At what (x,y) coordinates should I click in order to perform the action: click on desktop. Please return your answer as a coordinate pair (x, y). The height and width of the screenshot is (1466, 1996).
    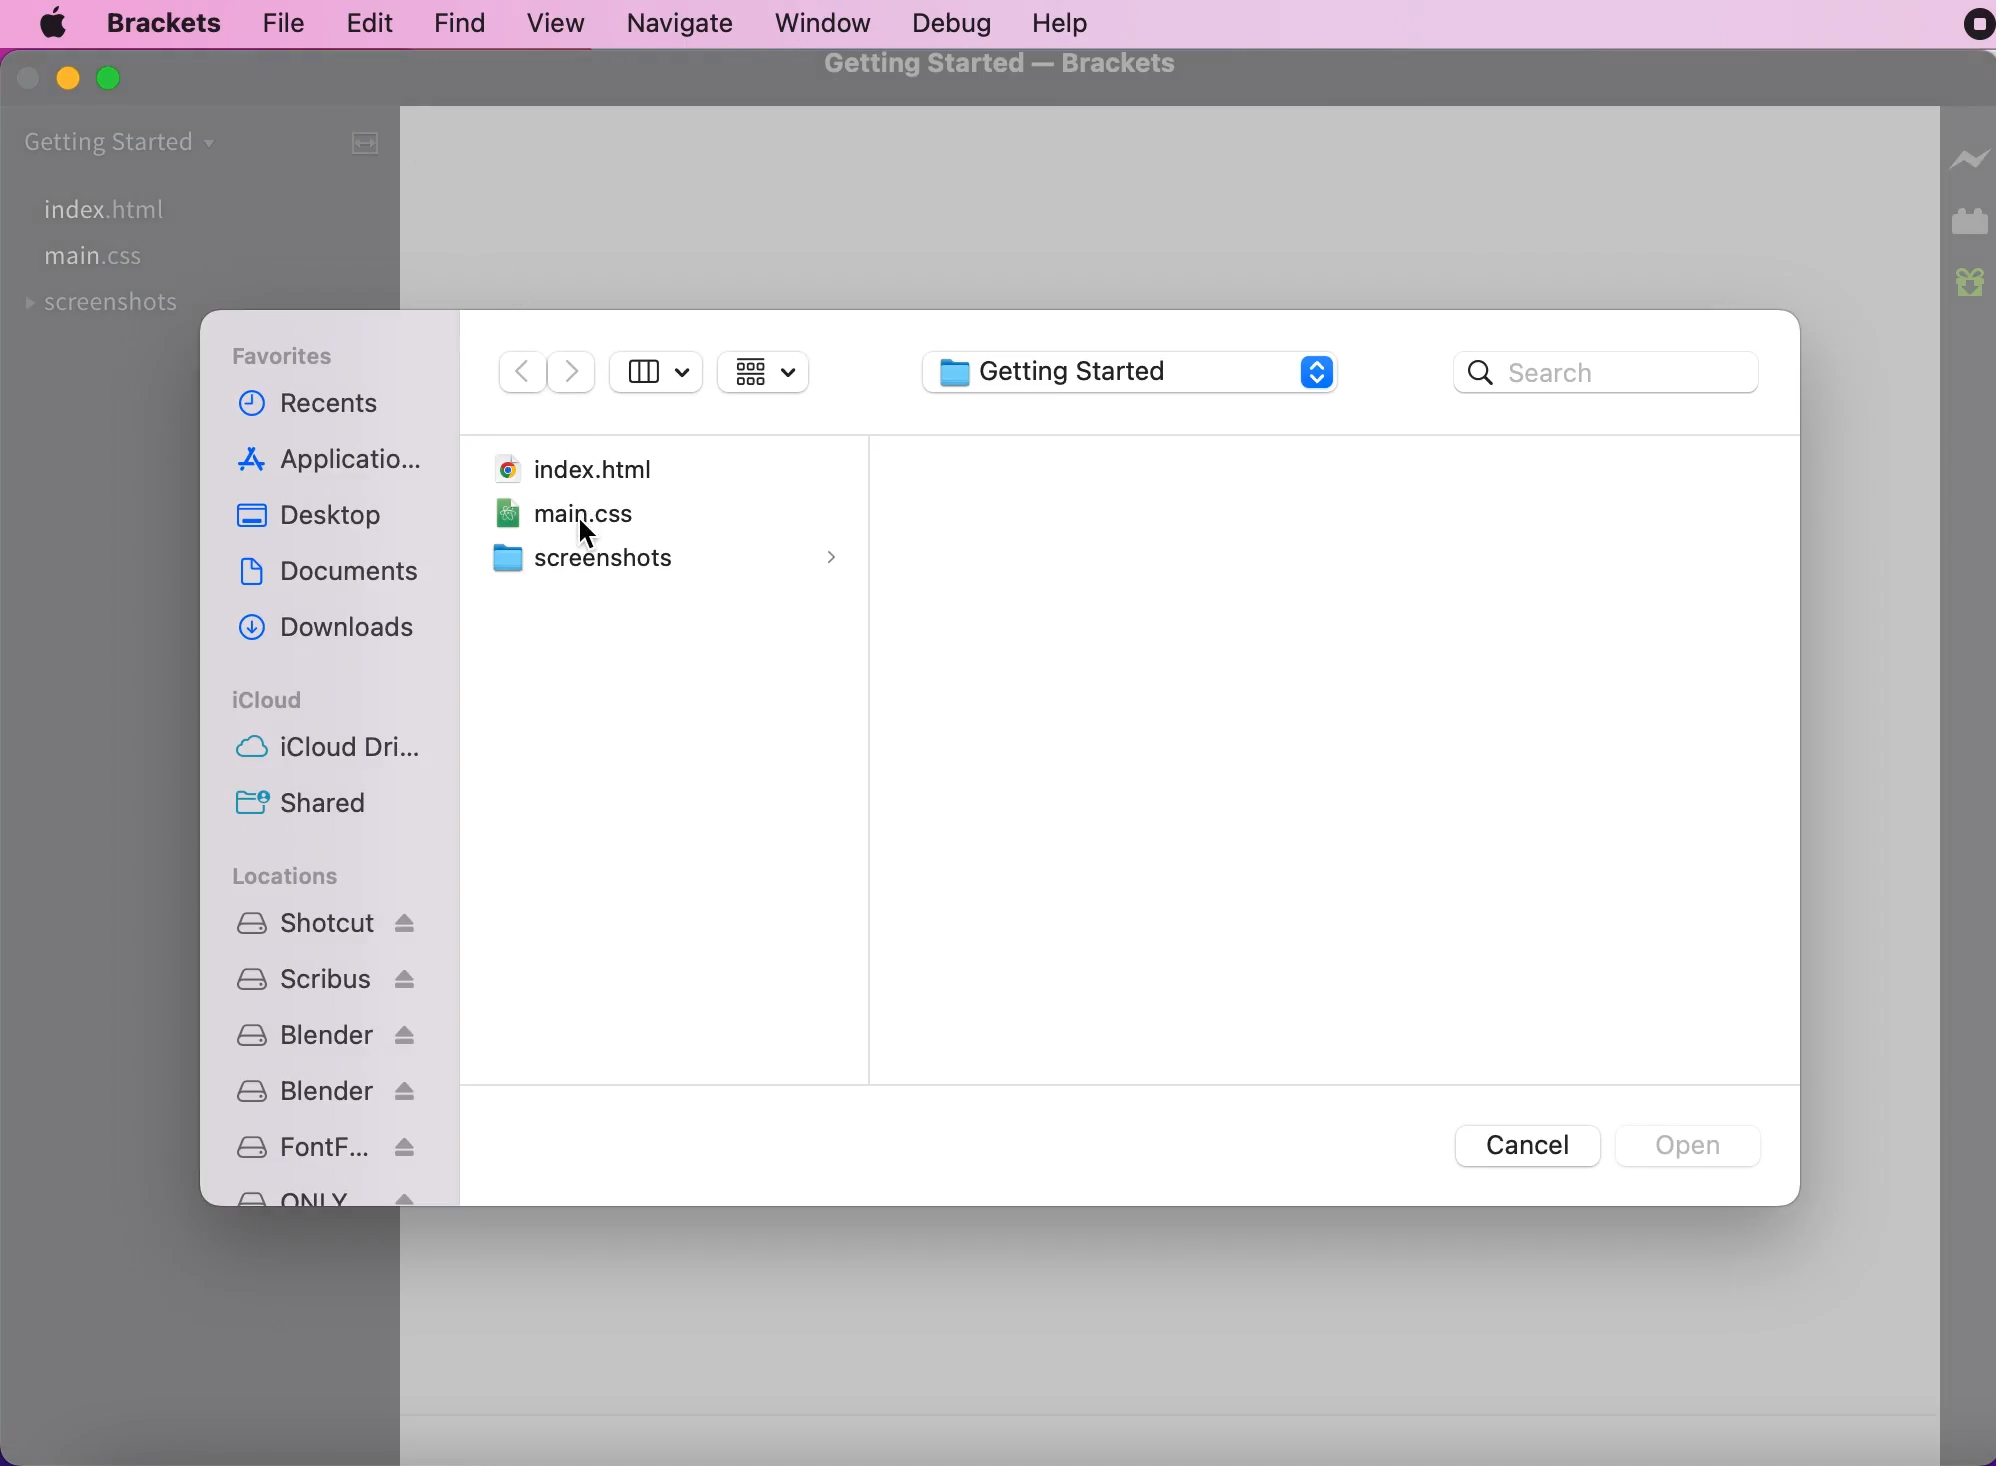
    Looking at the image, I should click on (323, 516).